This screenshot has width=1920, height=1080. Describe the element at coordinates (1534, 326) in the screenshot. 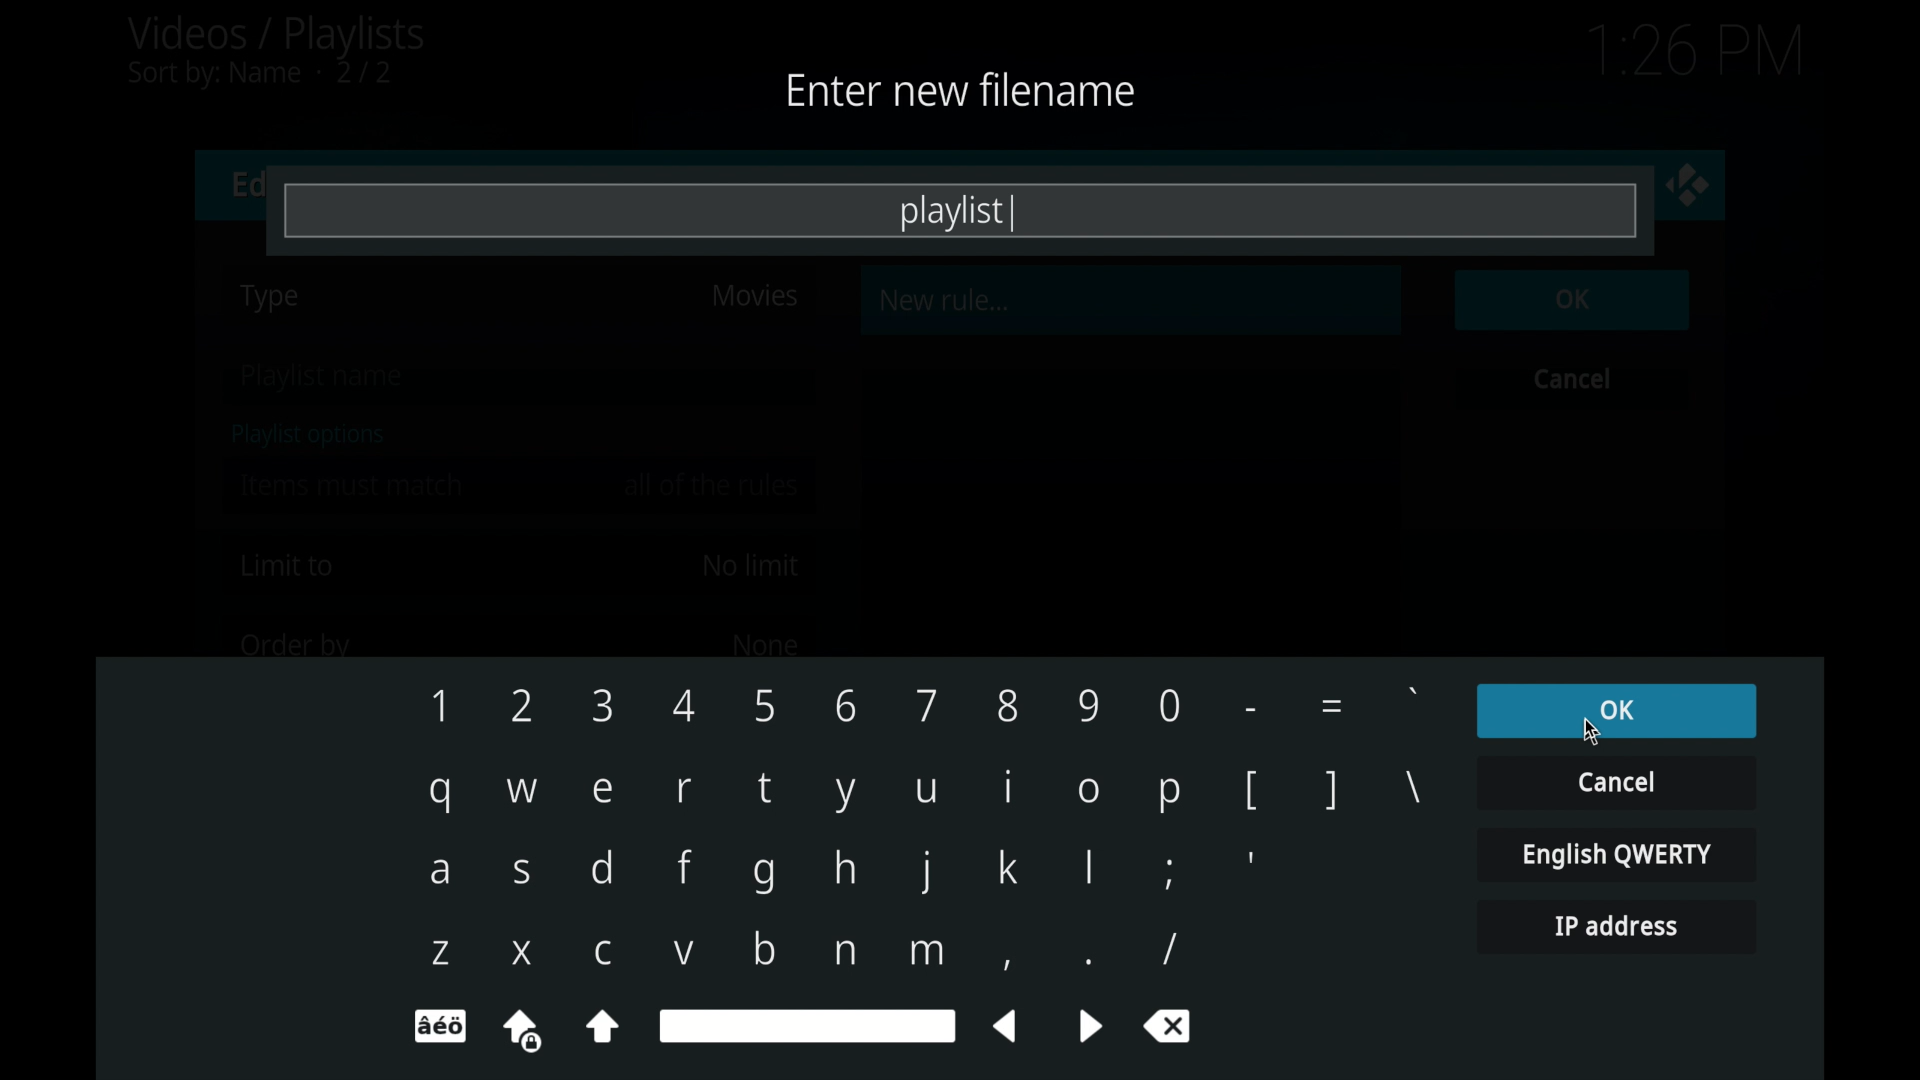

I see `cursor` at that location.